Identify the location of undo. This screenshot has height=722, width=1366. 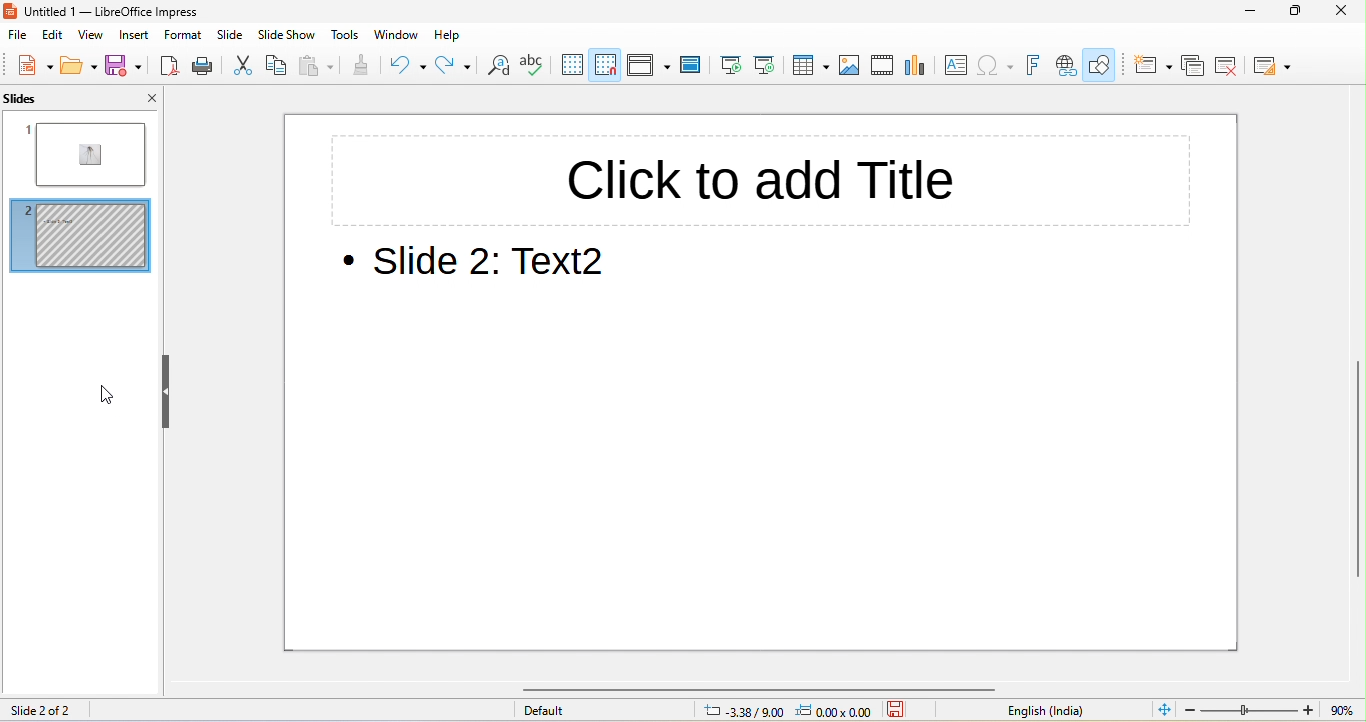
(406, 68).